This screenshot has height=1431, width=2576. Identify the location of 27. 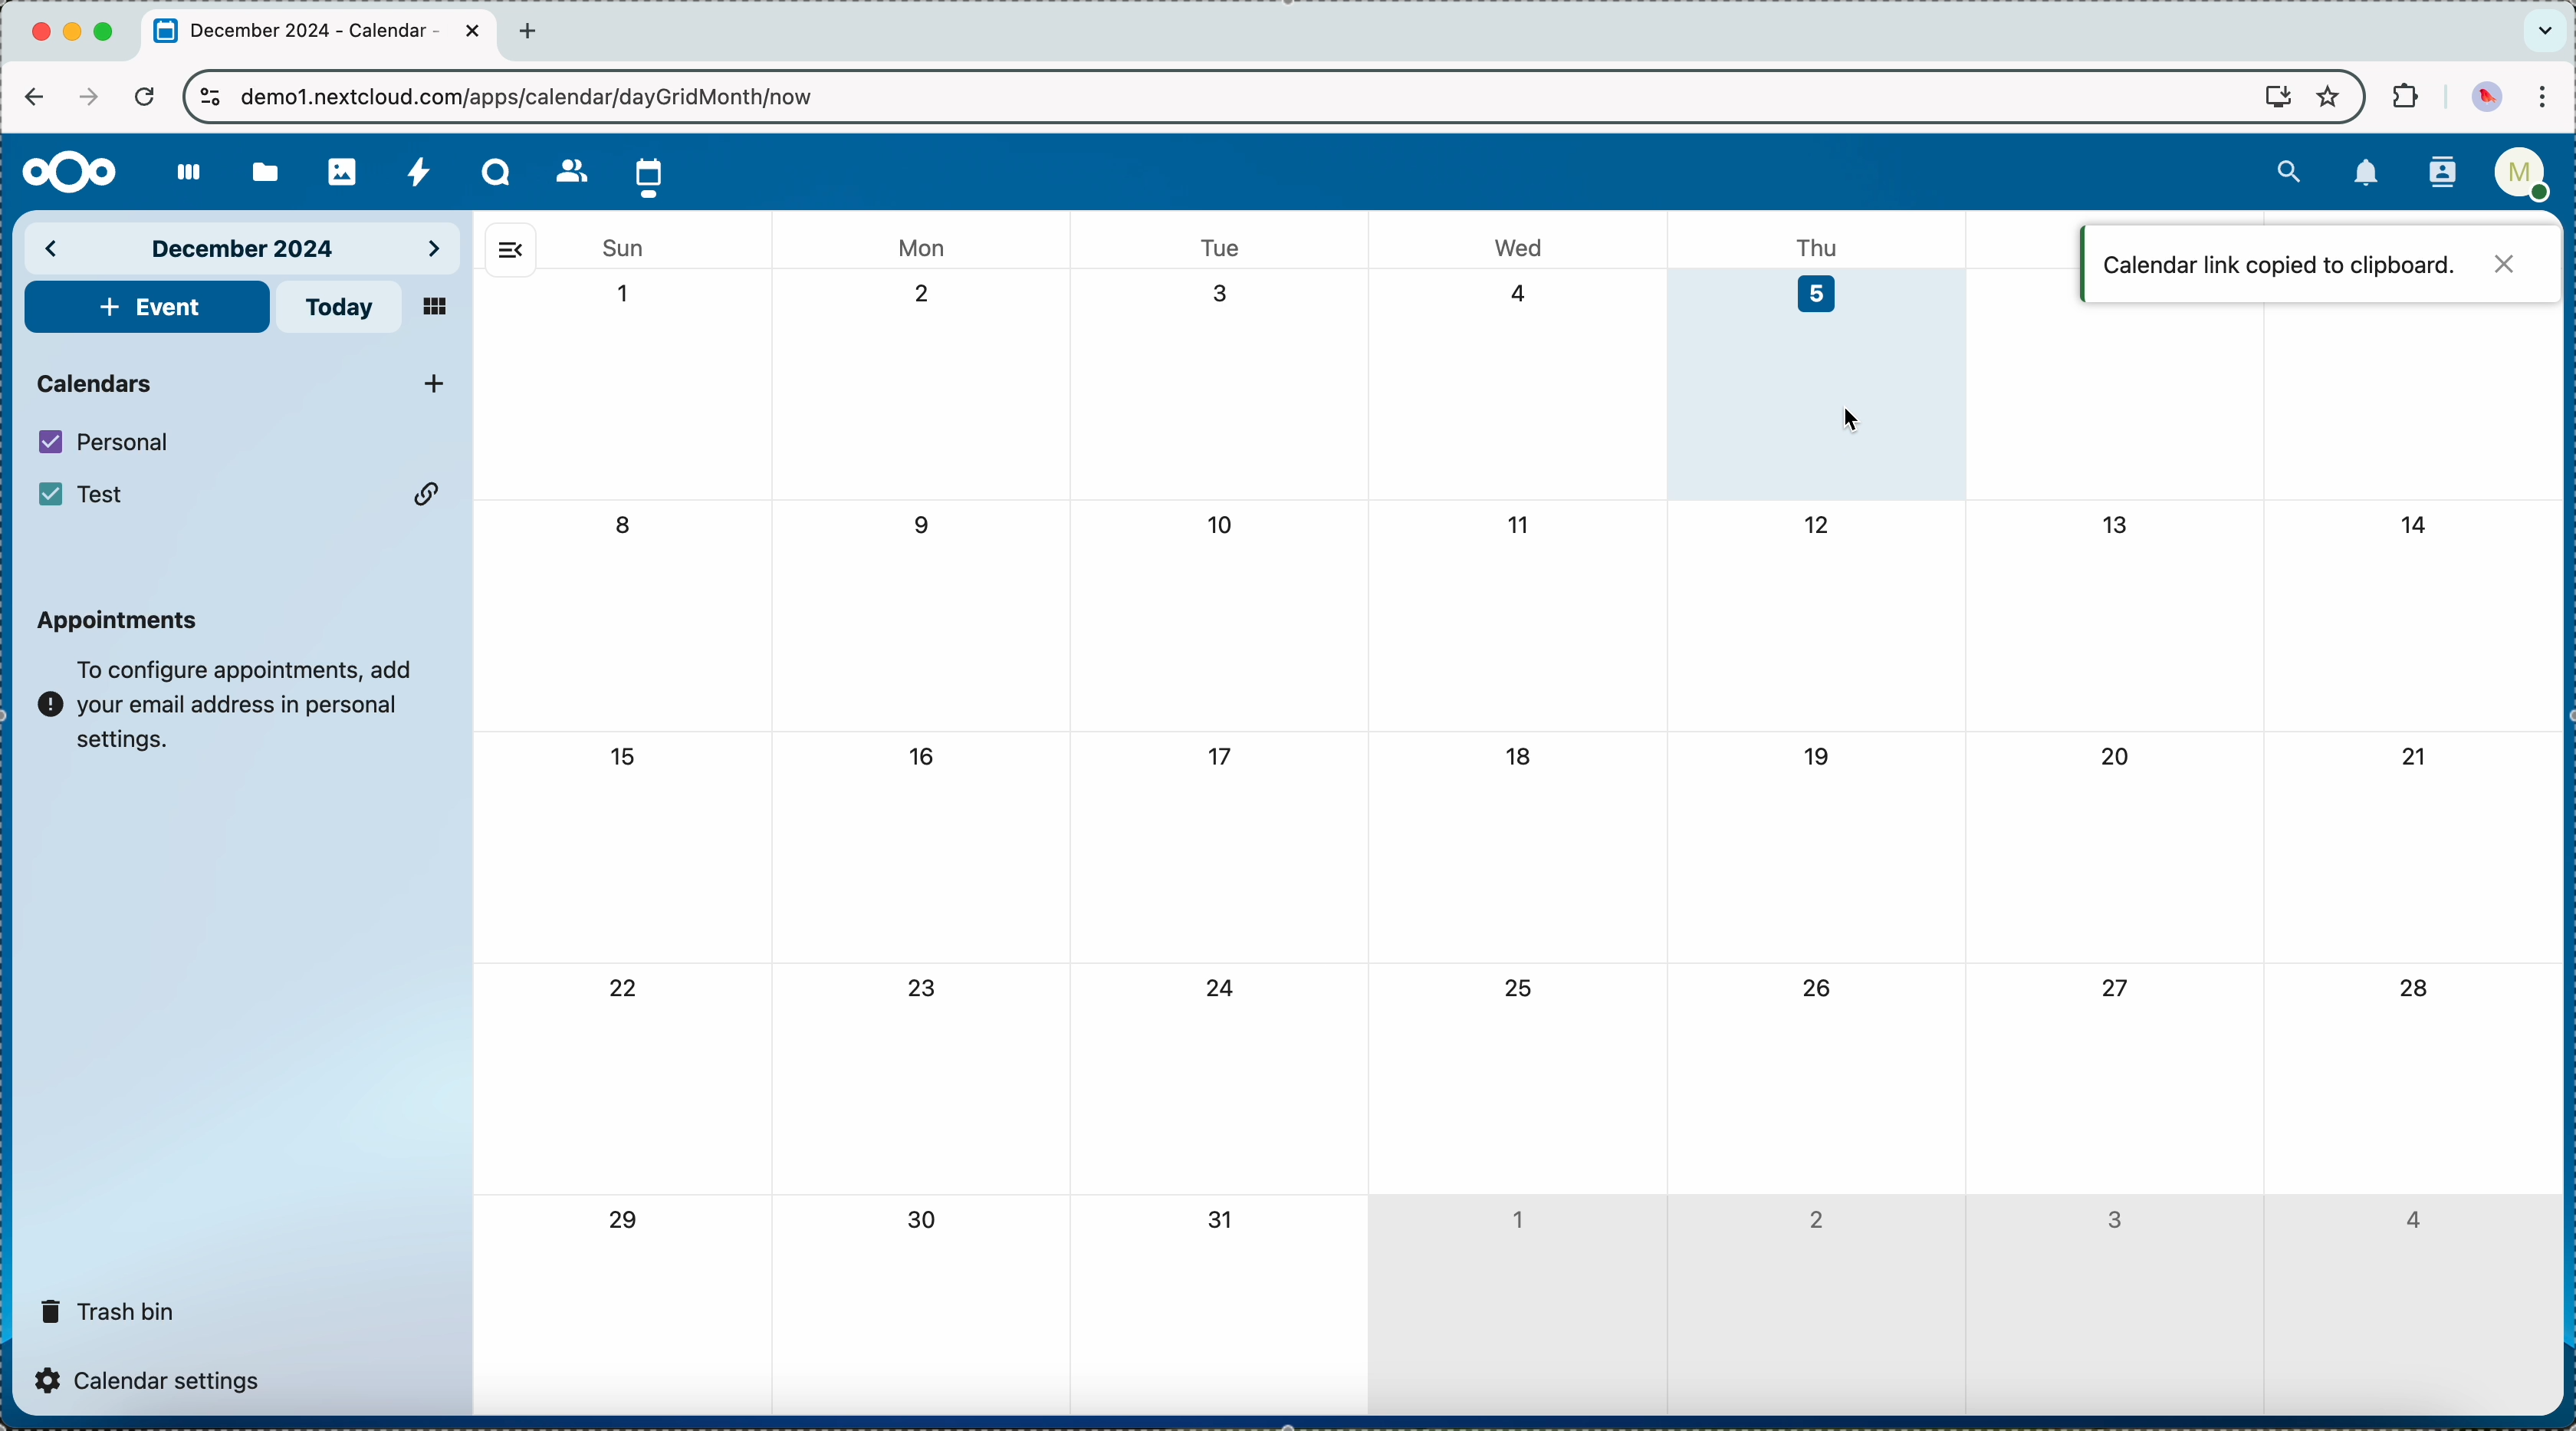
(2112, 986).